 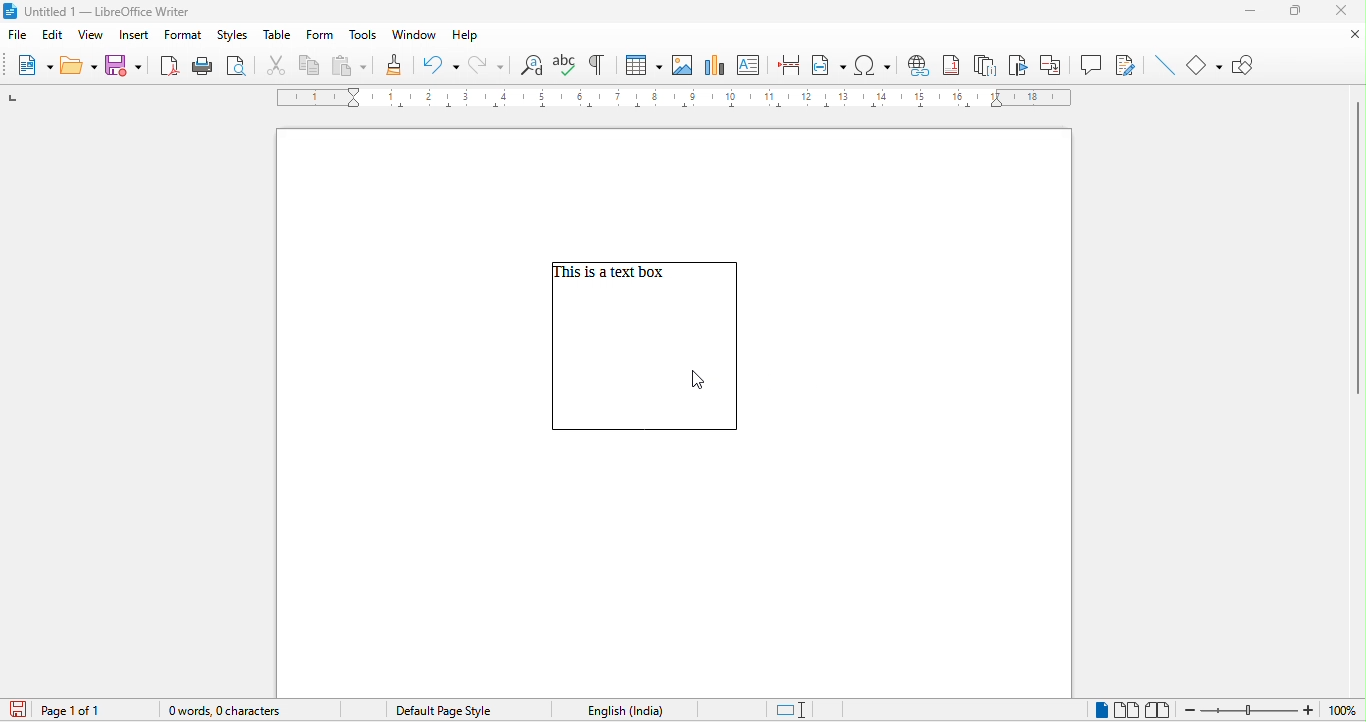 I want to click on minimize, so click(x=1250, y=11).